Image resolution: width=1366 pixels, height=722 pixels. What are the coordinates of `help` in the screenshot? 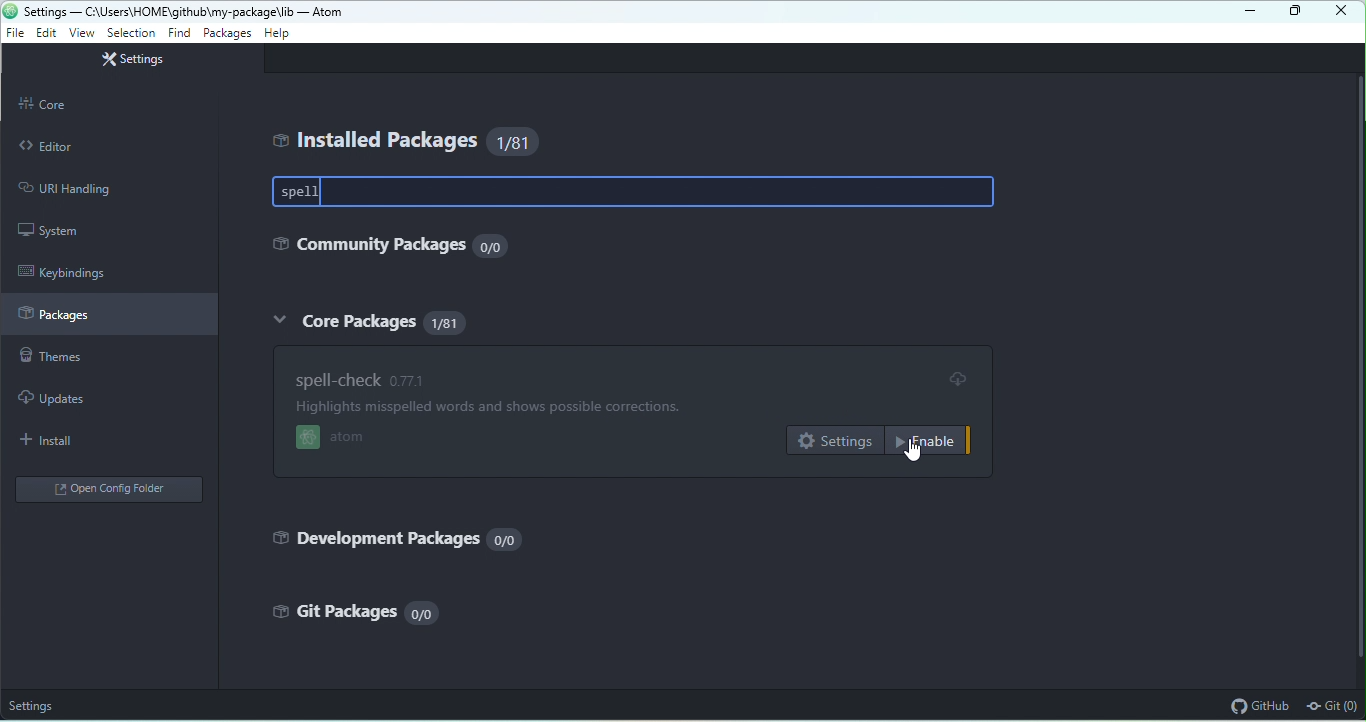 It's located at (278, 32).